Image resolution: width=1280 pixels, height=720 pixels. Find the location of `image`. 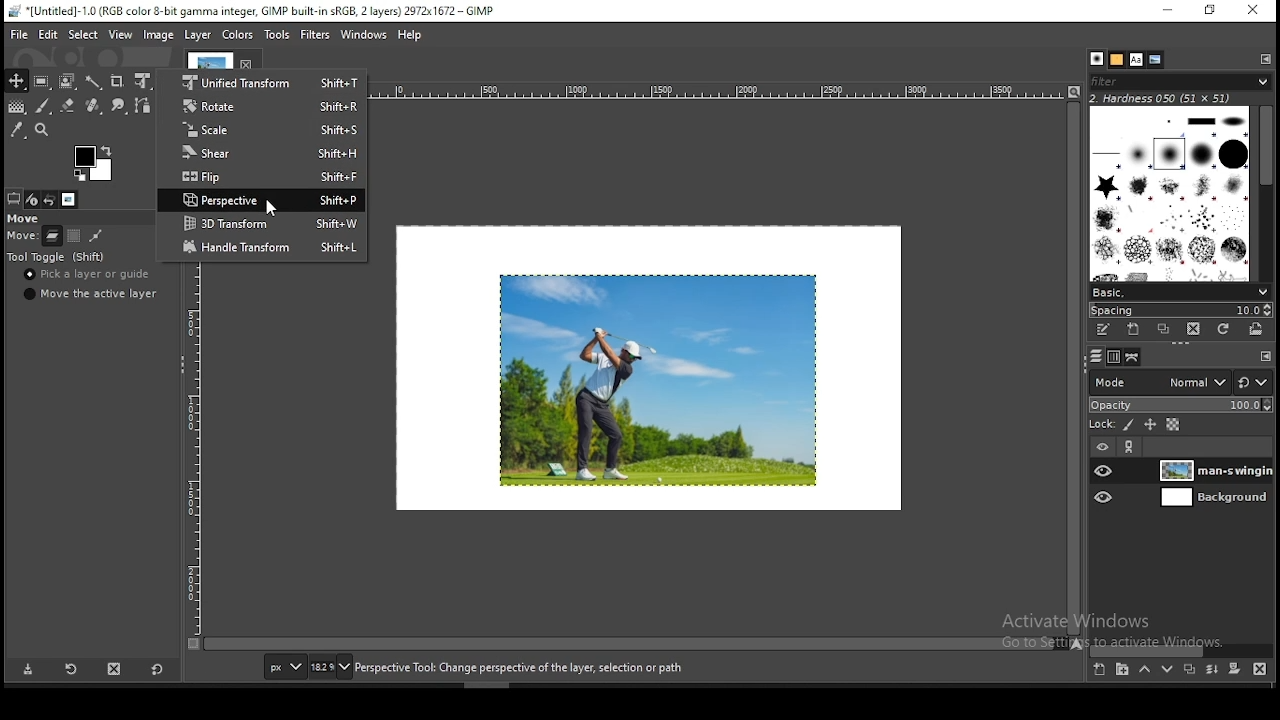

image is located at coordinates (654, 379).